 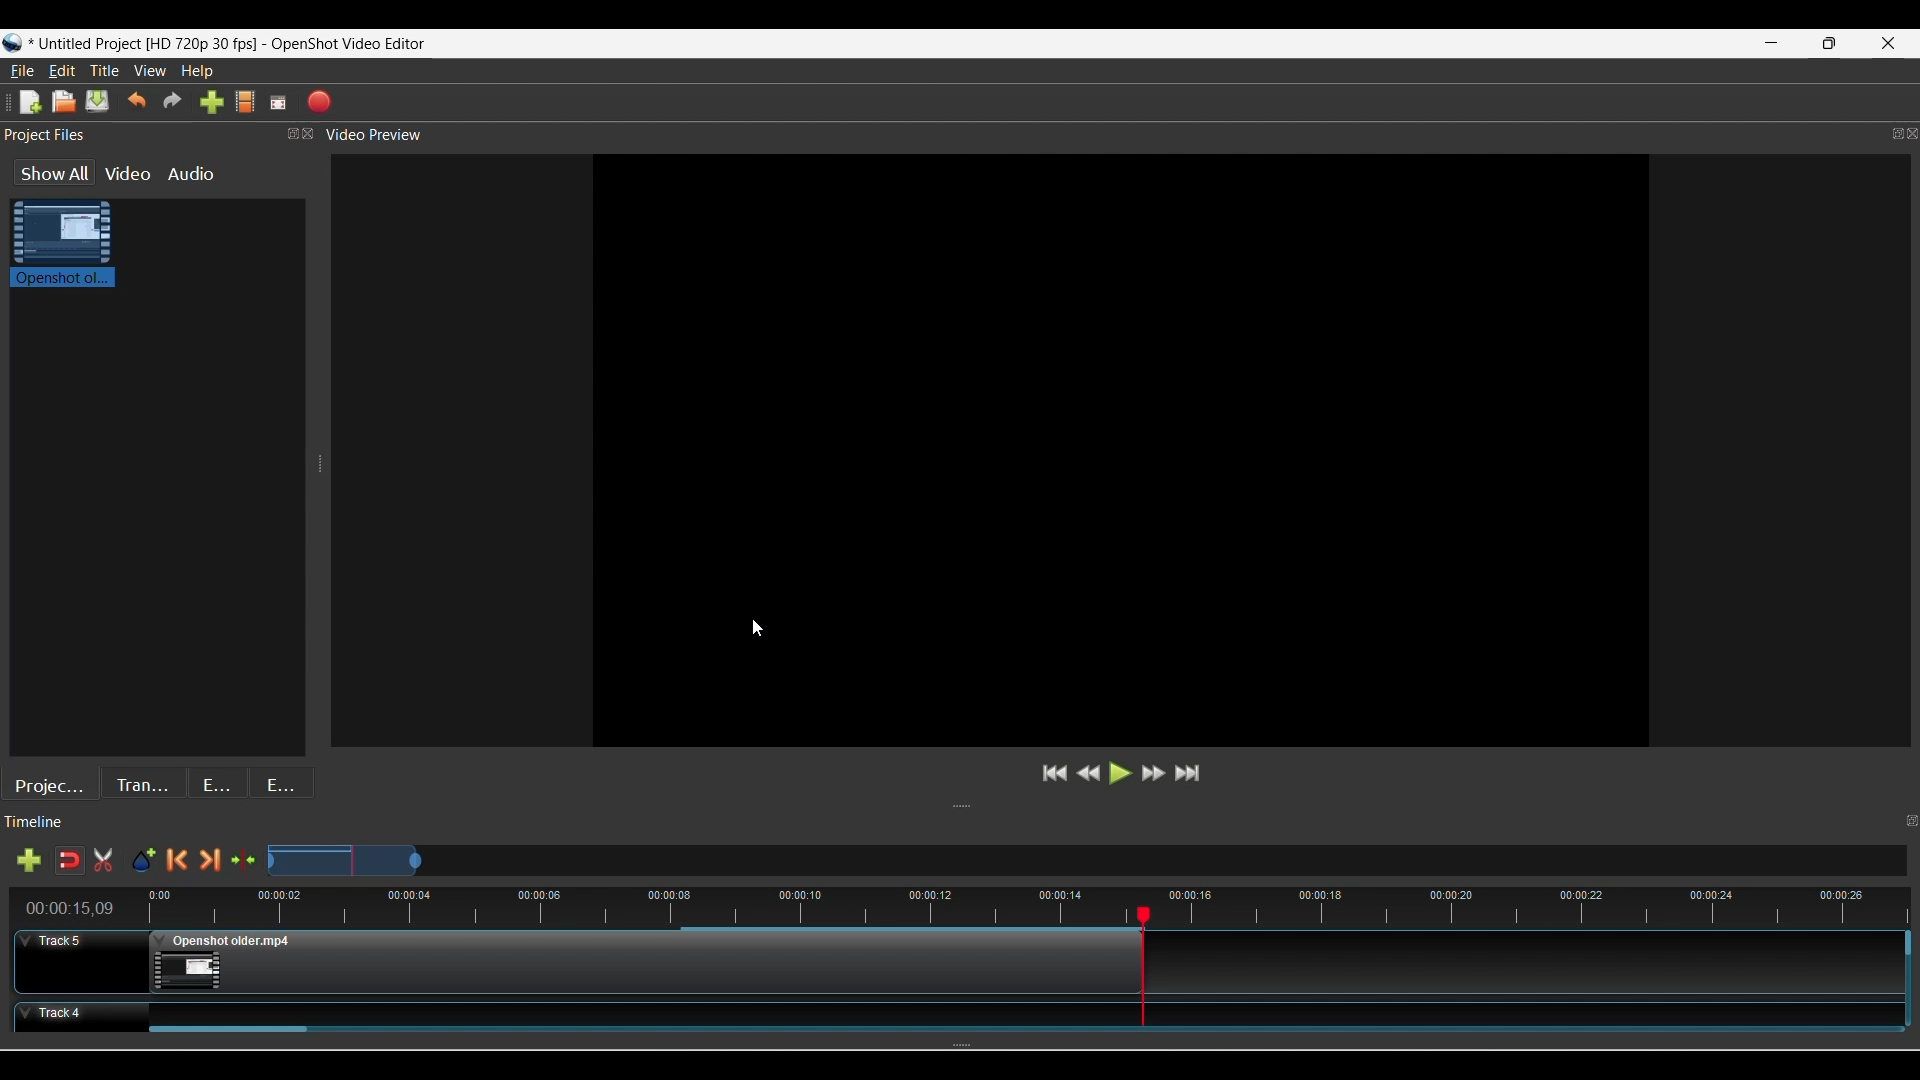 I want to click on Undo, so click(x=136, y=102).